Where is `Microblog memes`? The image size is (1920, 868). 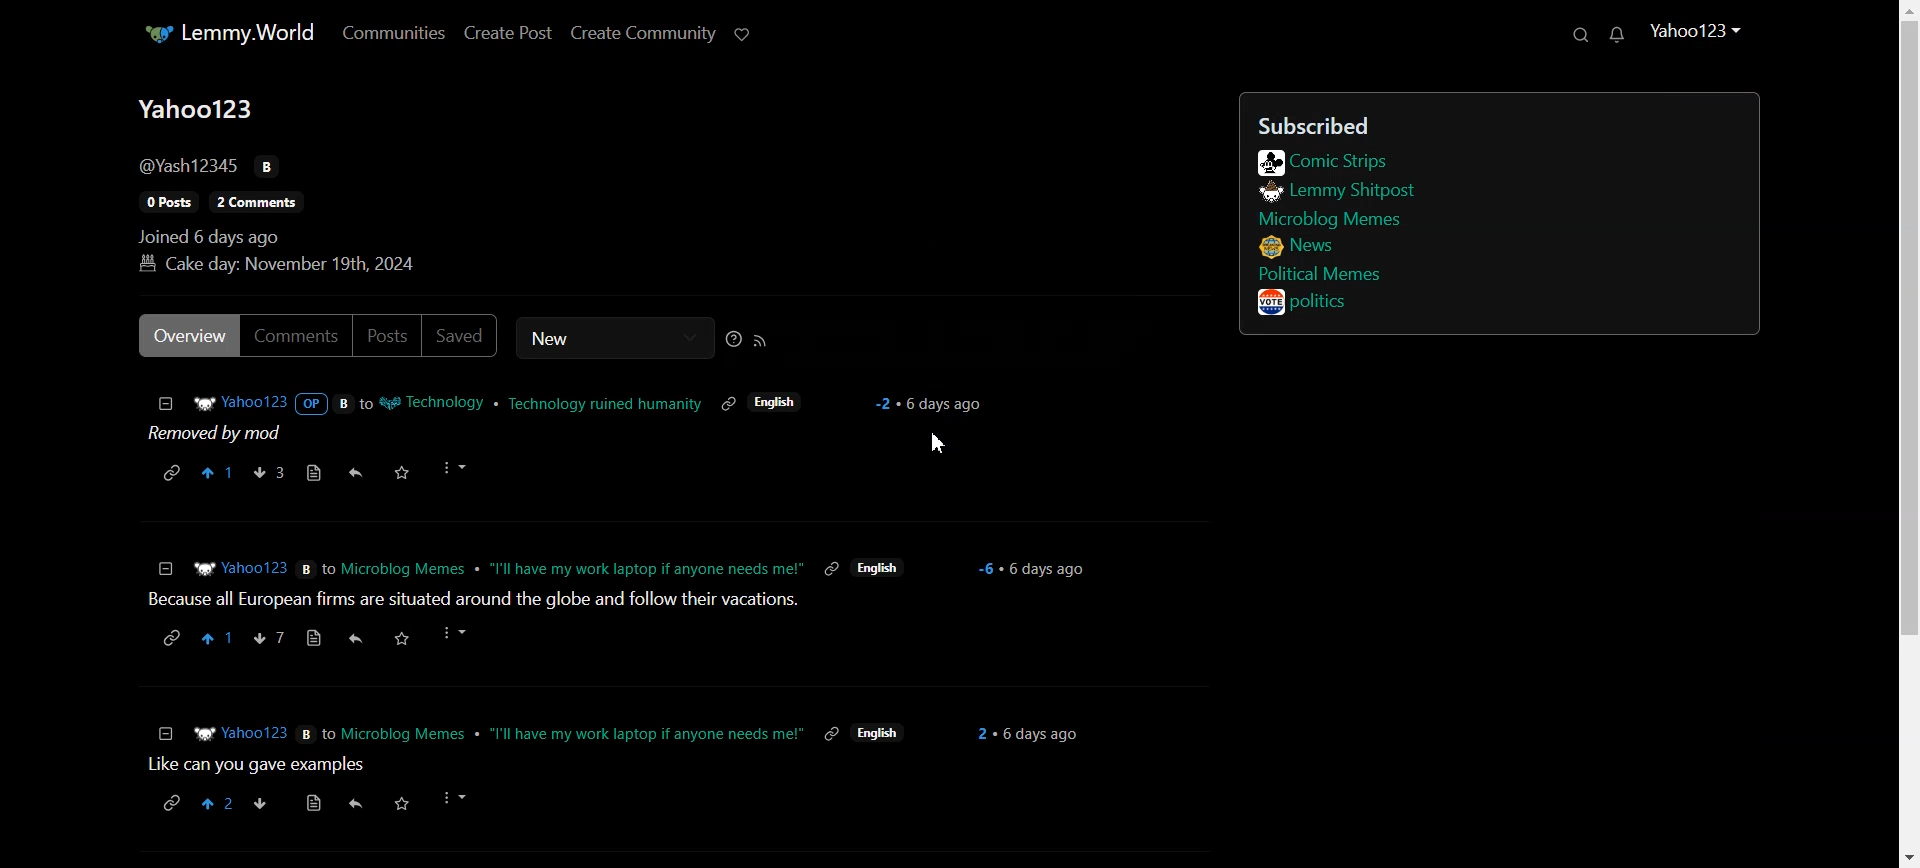
Microblog memes is located at coordinates (408, 731).